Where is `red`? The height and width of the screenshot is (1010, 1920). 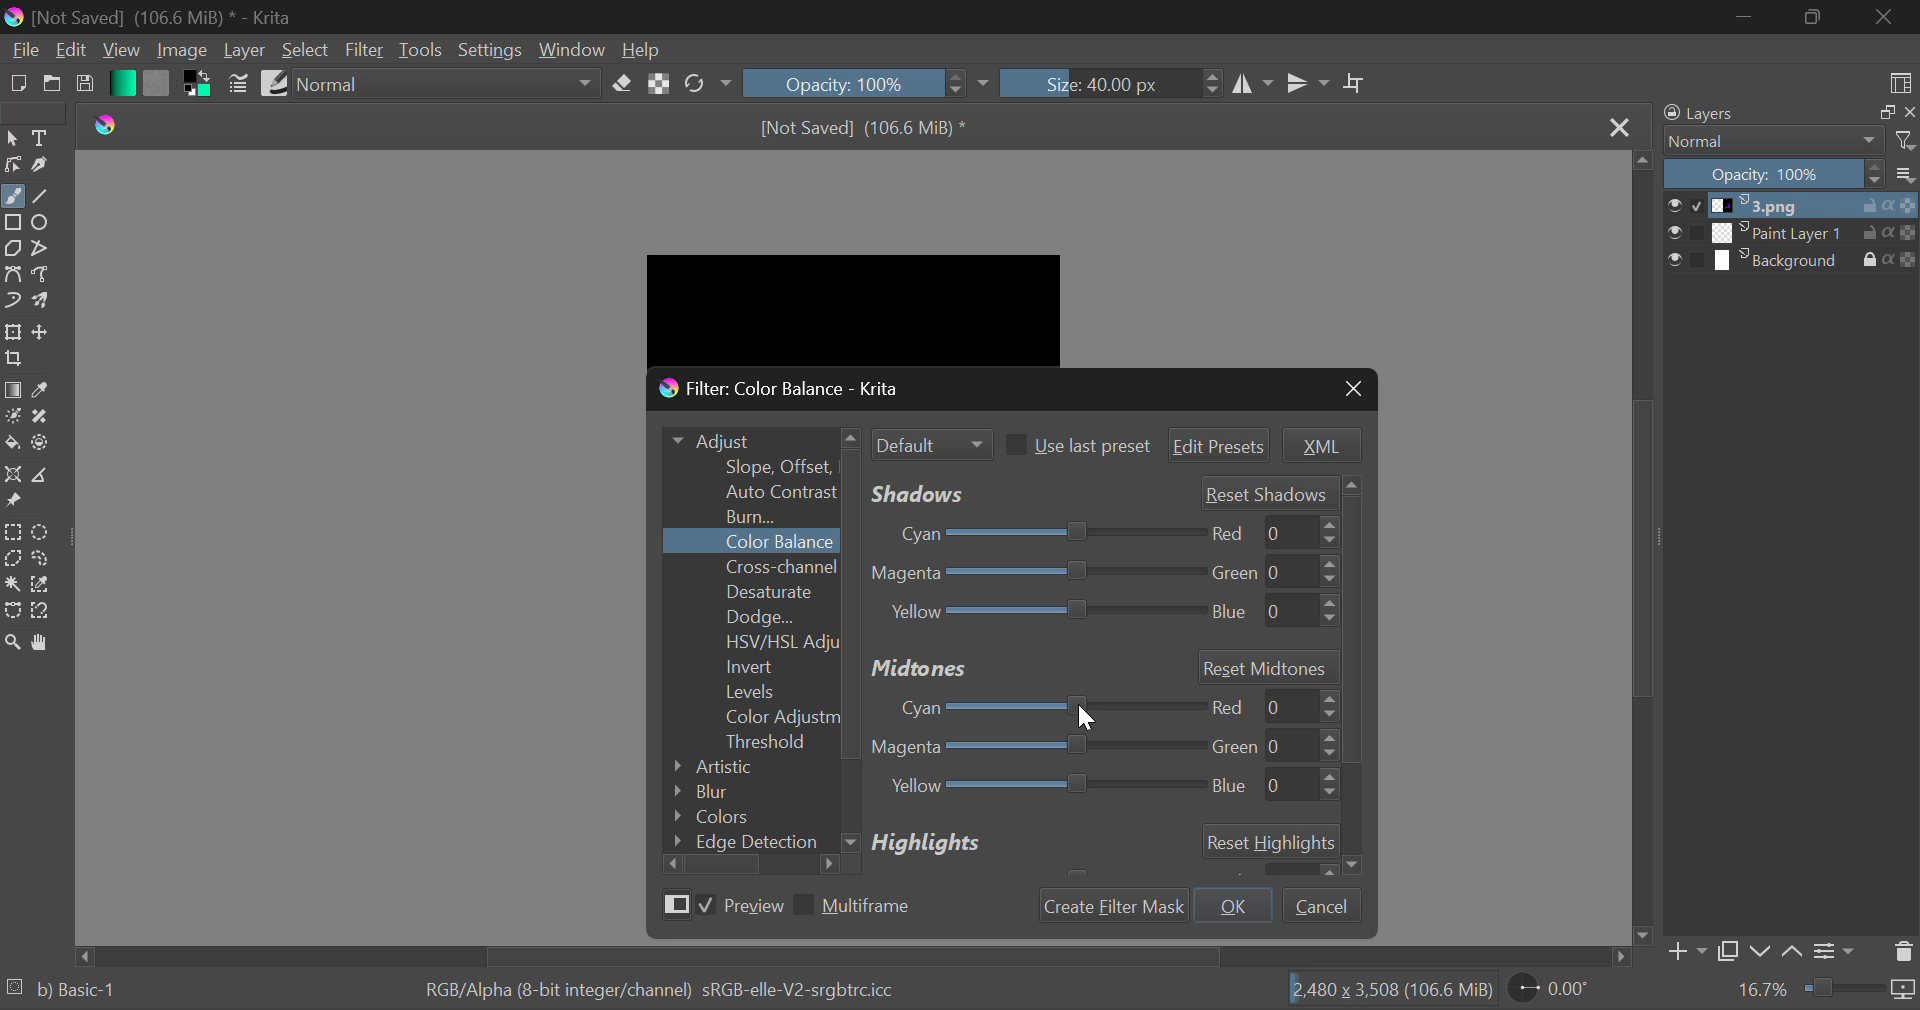 red is located at coordinates (1274, 706).